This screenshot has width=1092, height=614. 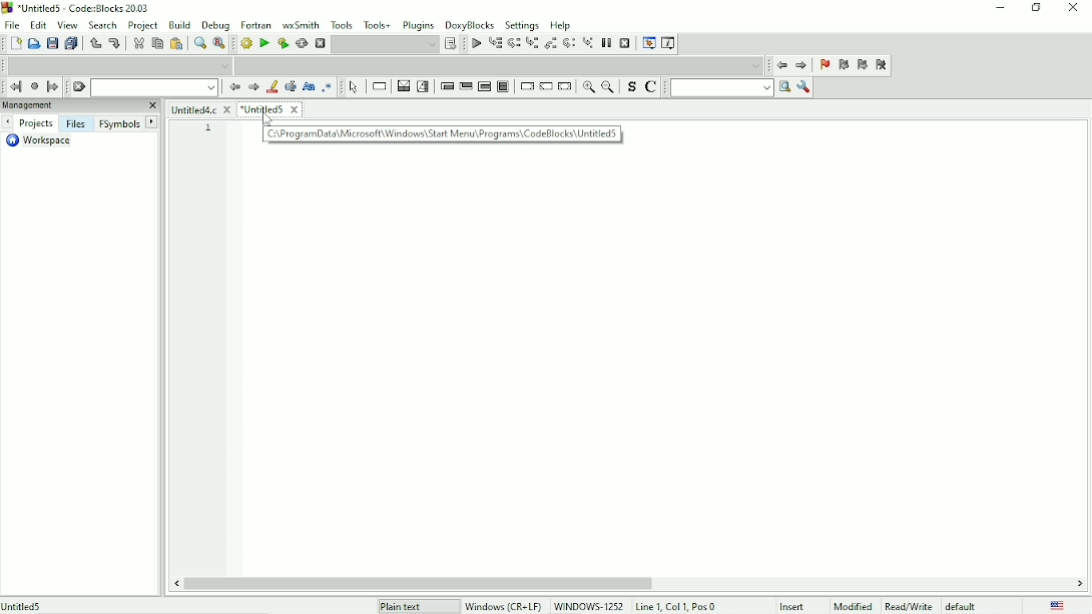 What do you see at coordinates (247, 44) in the screenshot?
I see `Build` at bounding box center [247, 44].